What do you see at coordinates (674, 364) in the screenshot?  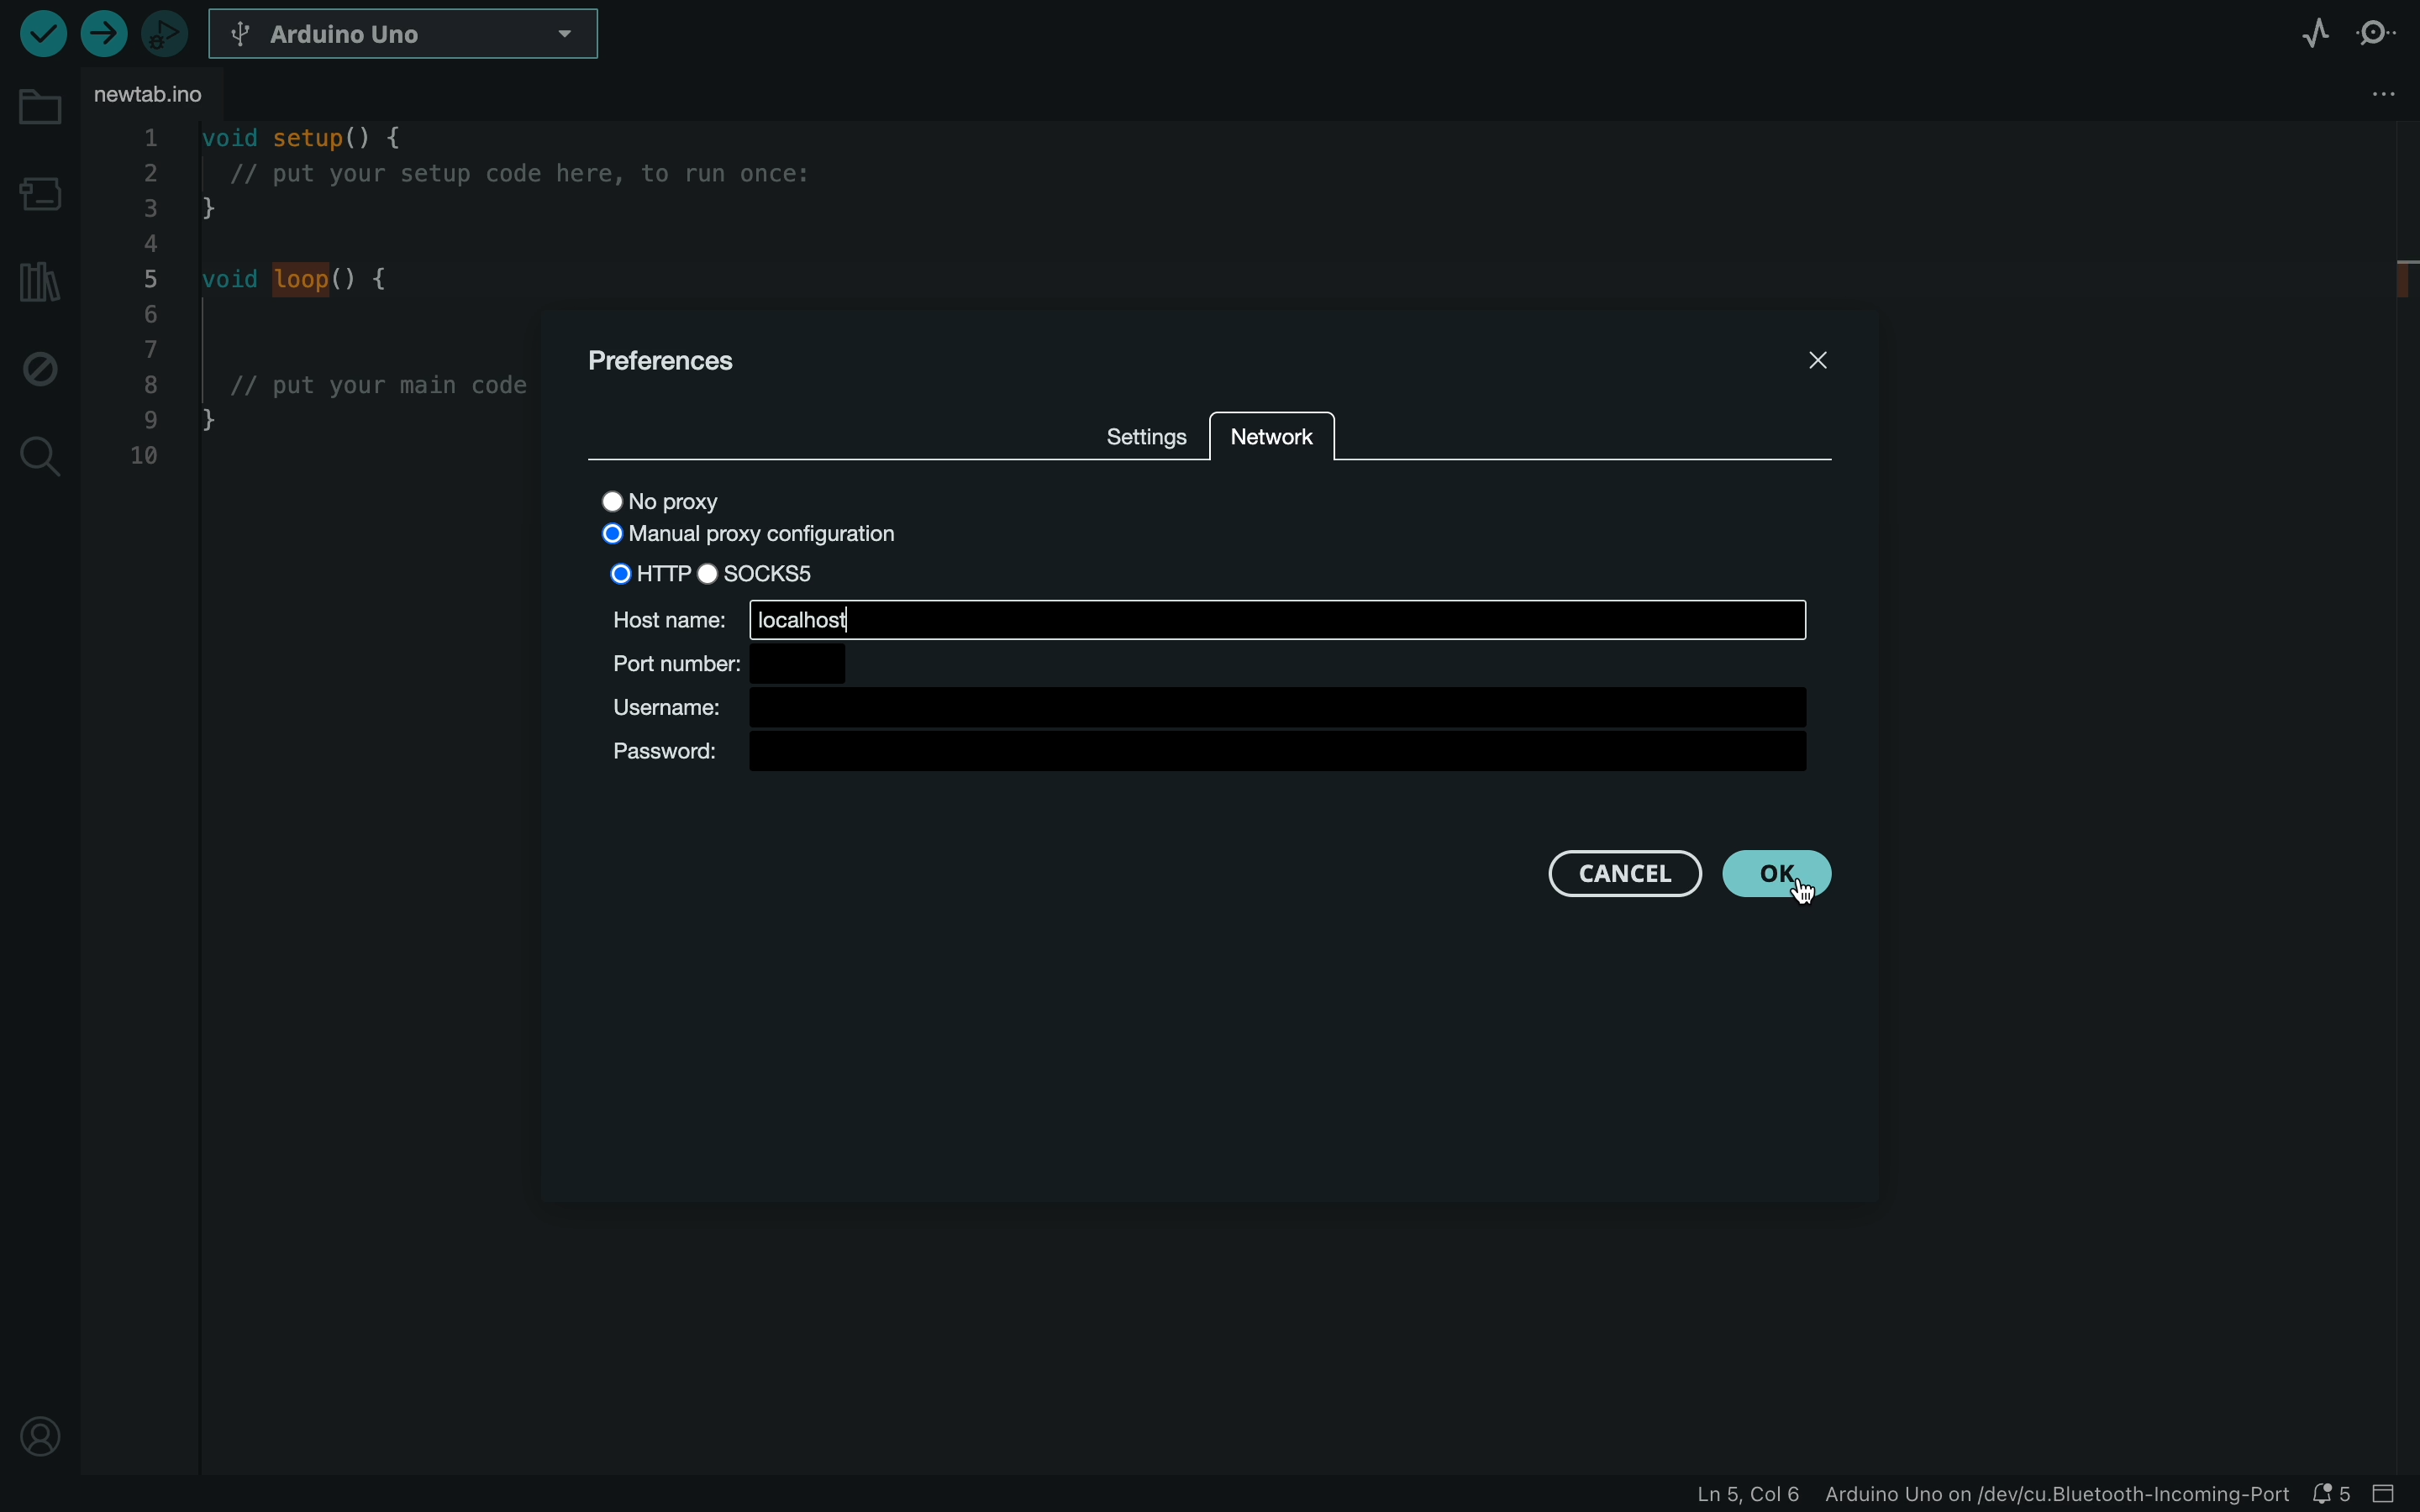 I see `prefernces` at bounding box center [674, 364].